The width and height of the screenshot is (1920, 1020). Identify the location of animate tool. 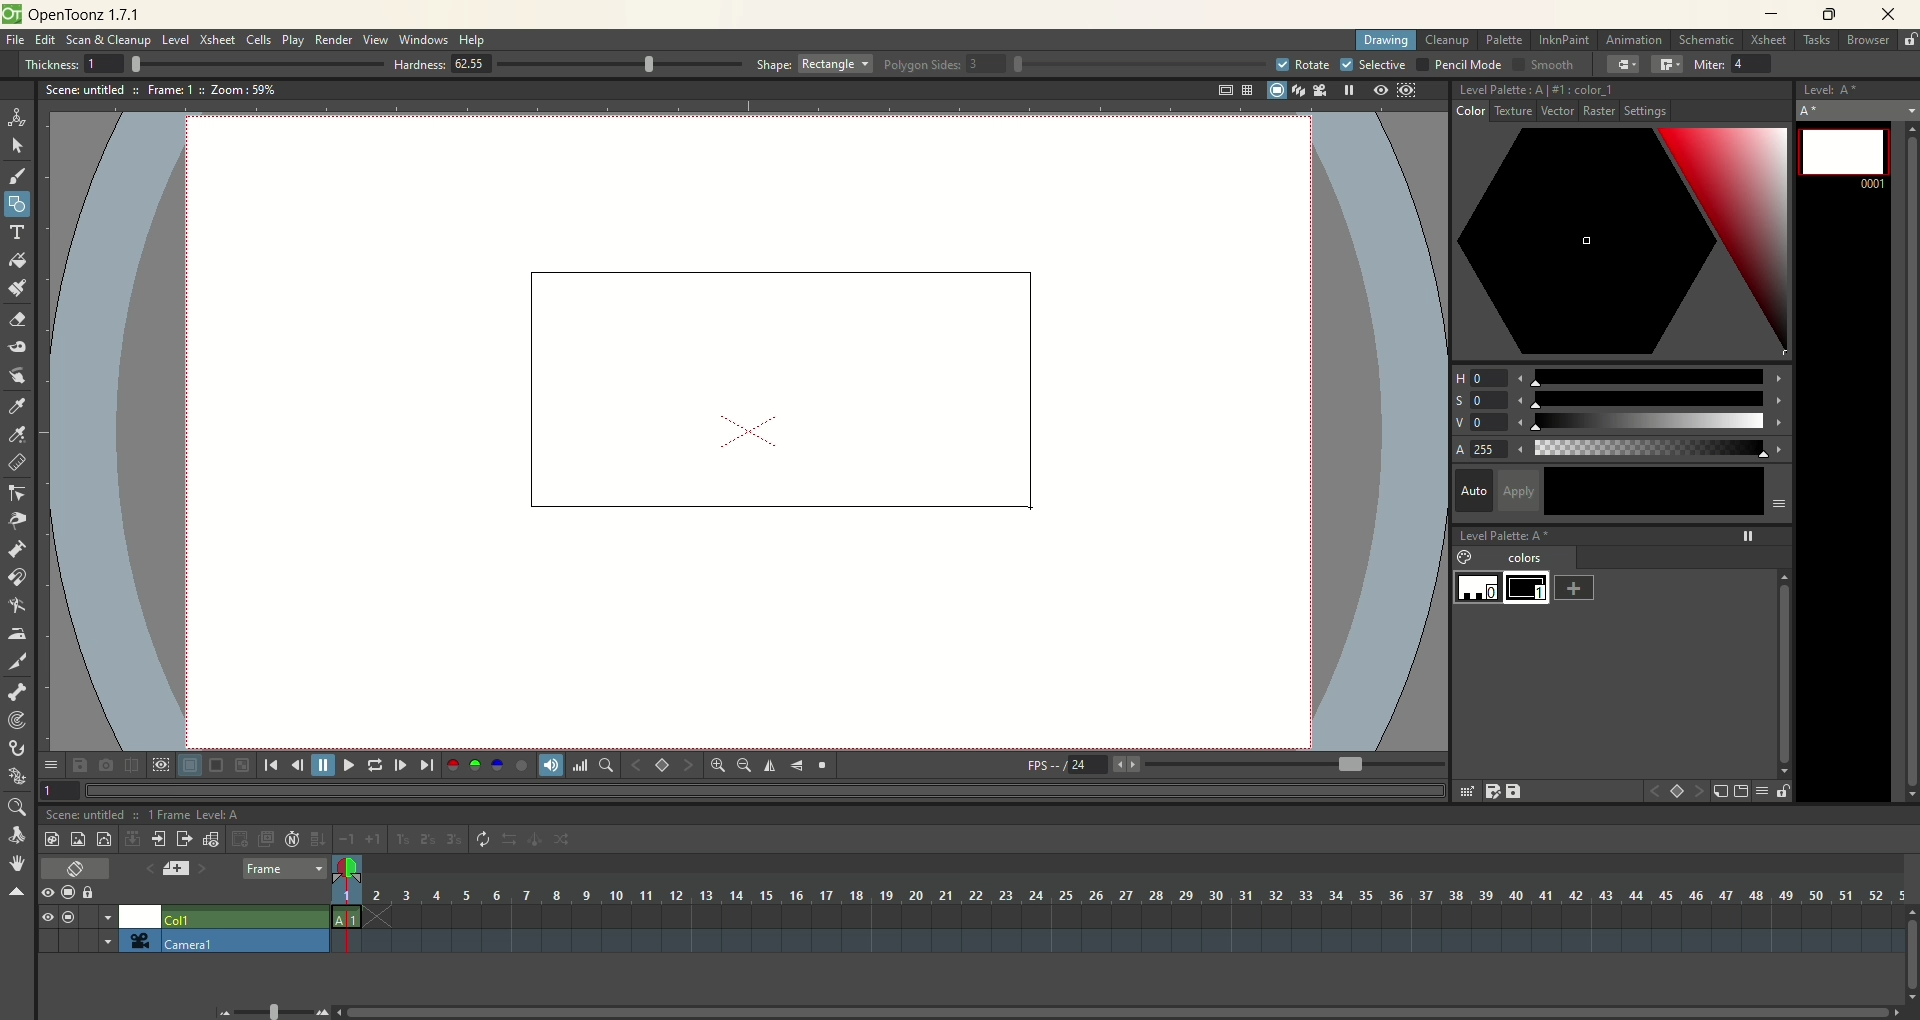
(17, 117).